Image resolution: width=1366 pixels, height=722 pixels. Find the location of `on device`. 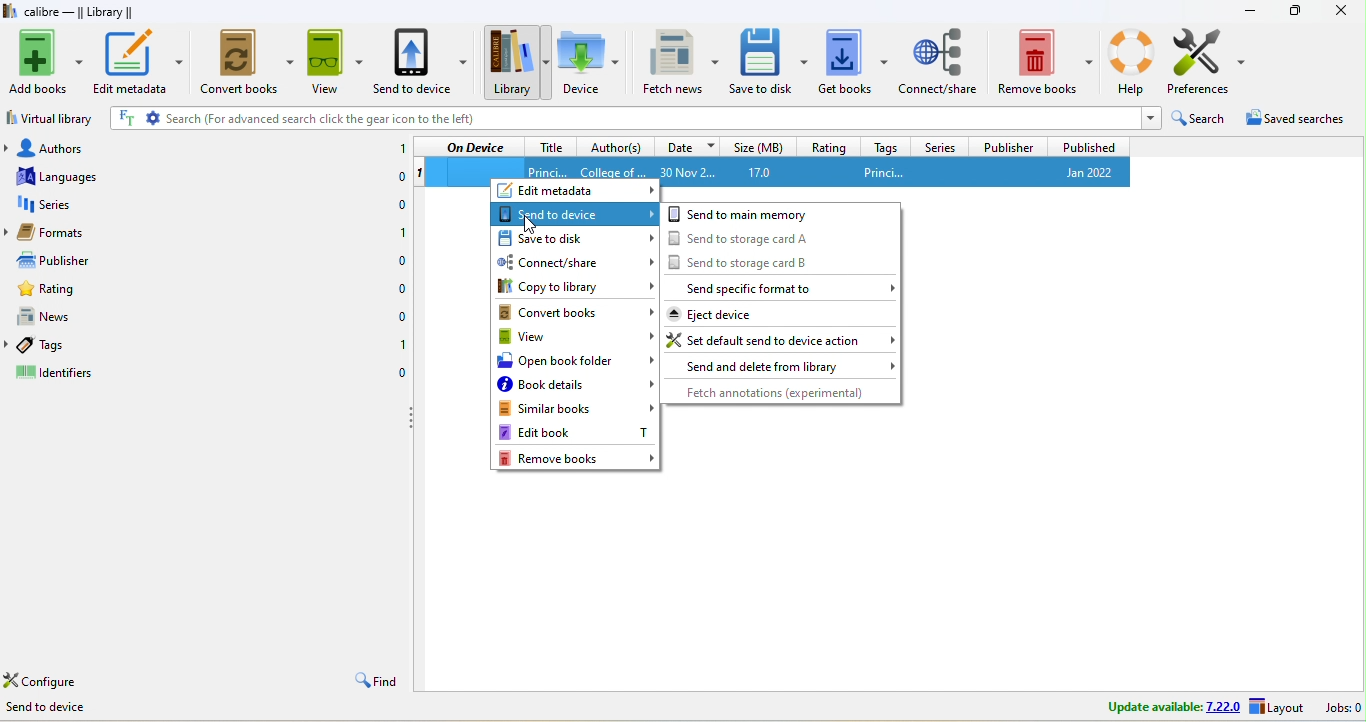

on device is located at coordinates (475, 147).